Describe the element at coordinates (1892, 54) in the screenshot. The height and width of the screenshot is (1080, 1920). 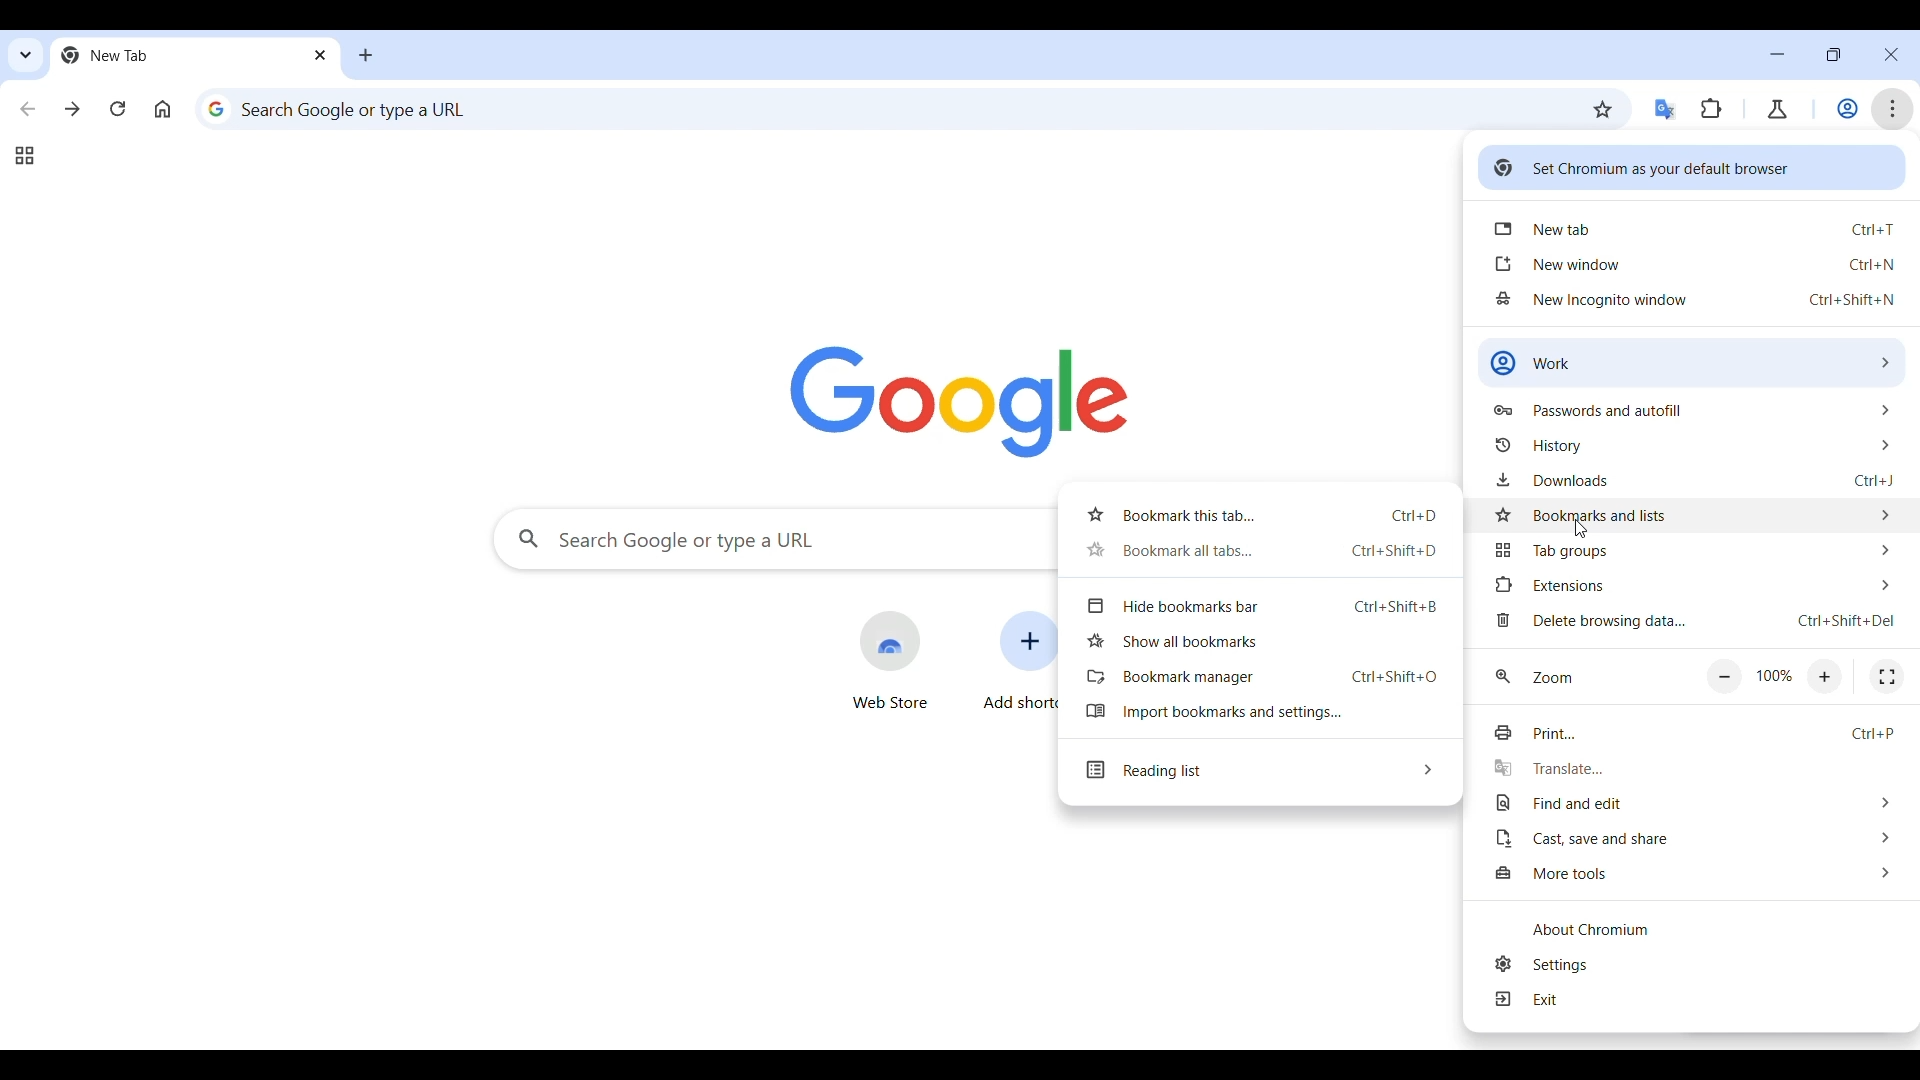
I see `Close interface` at that location.